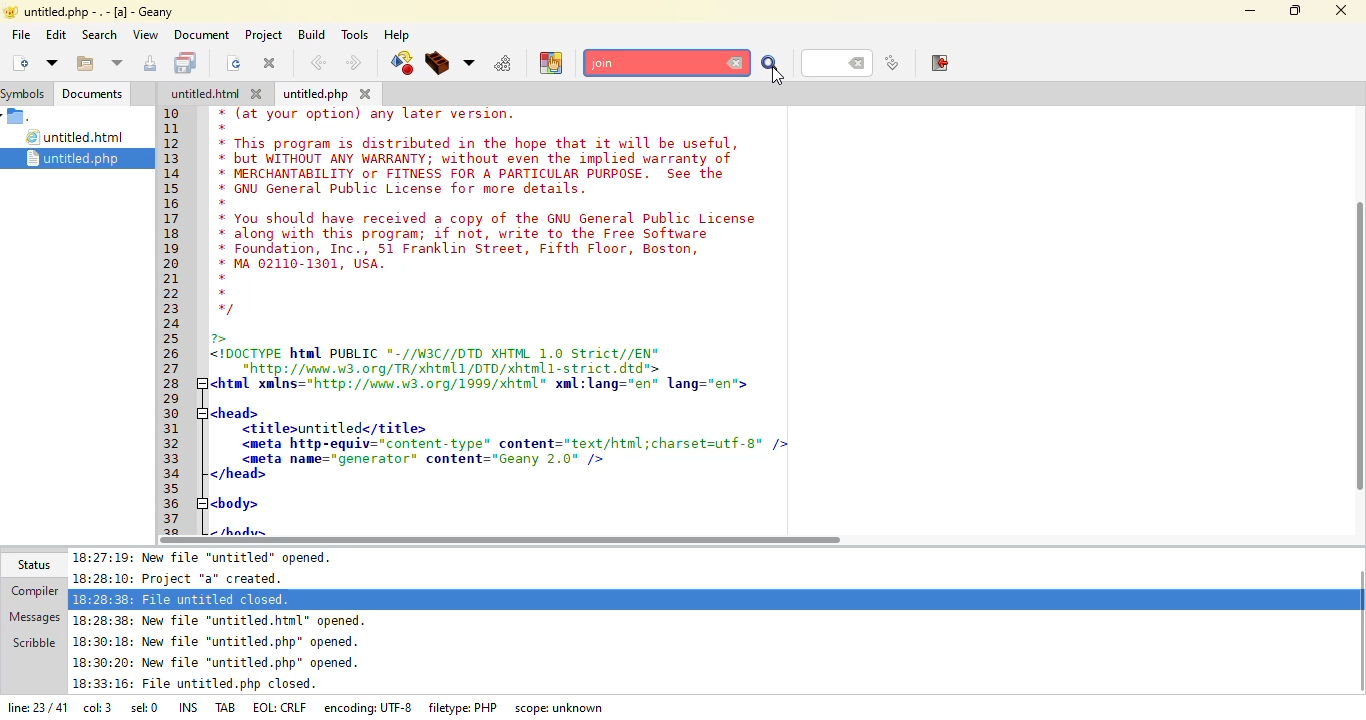 The width and height of the screenshot is (1366, 720). What do you see at coordinates (188, 578) in the screenshot?
I see `18:28:10: project "a" created.` at bounding box center [188, 578].